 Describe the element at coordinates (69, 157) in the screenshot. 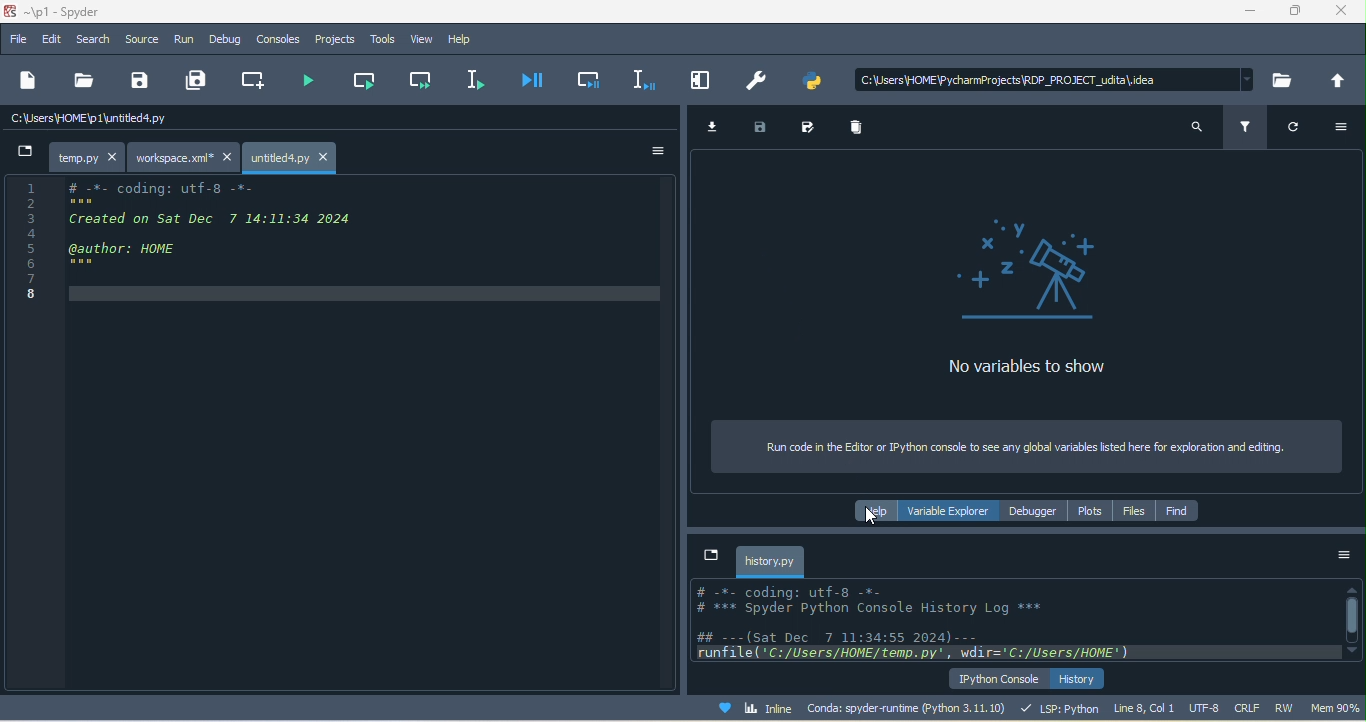

I see `temp py` at that location.